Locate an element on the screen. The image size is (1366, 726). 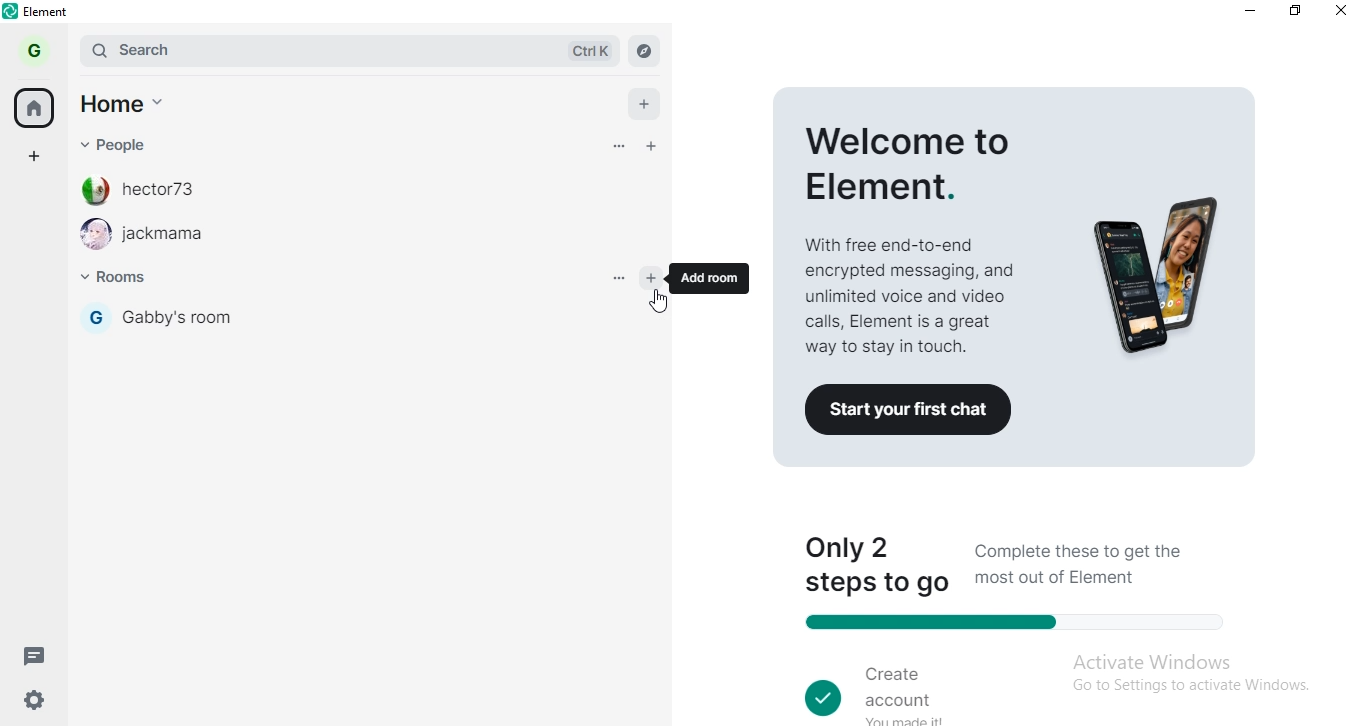
element is located at coordinates (49, 11).